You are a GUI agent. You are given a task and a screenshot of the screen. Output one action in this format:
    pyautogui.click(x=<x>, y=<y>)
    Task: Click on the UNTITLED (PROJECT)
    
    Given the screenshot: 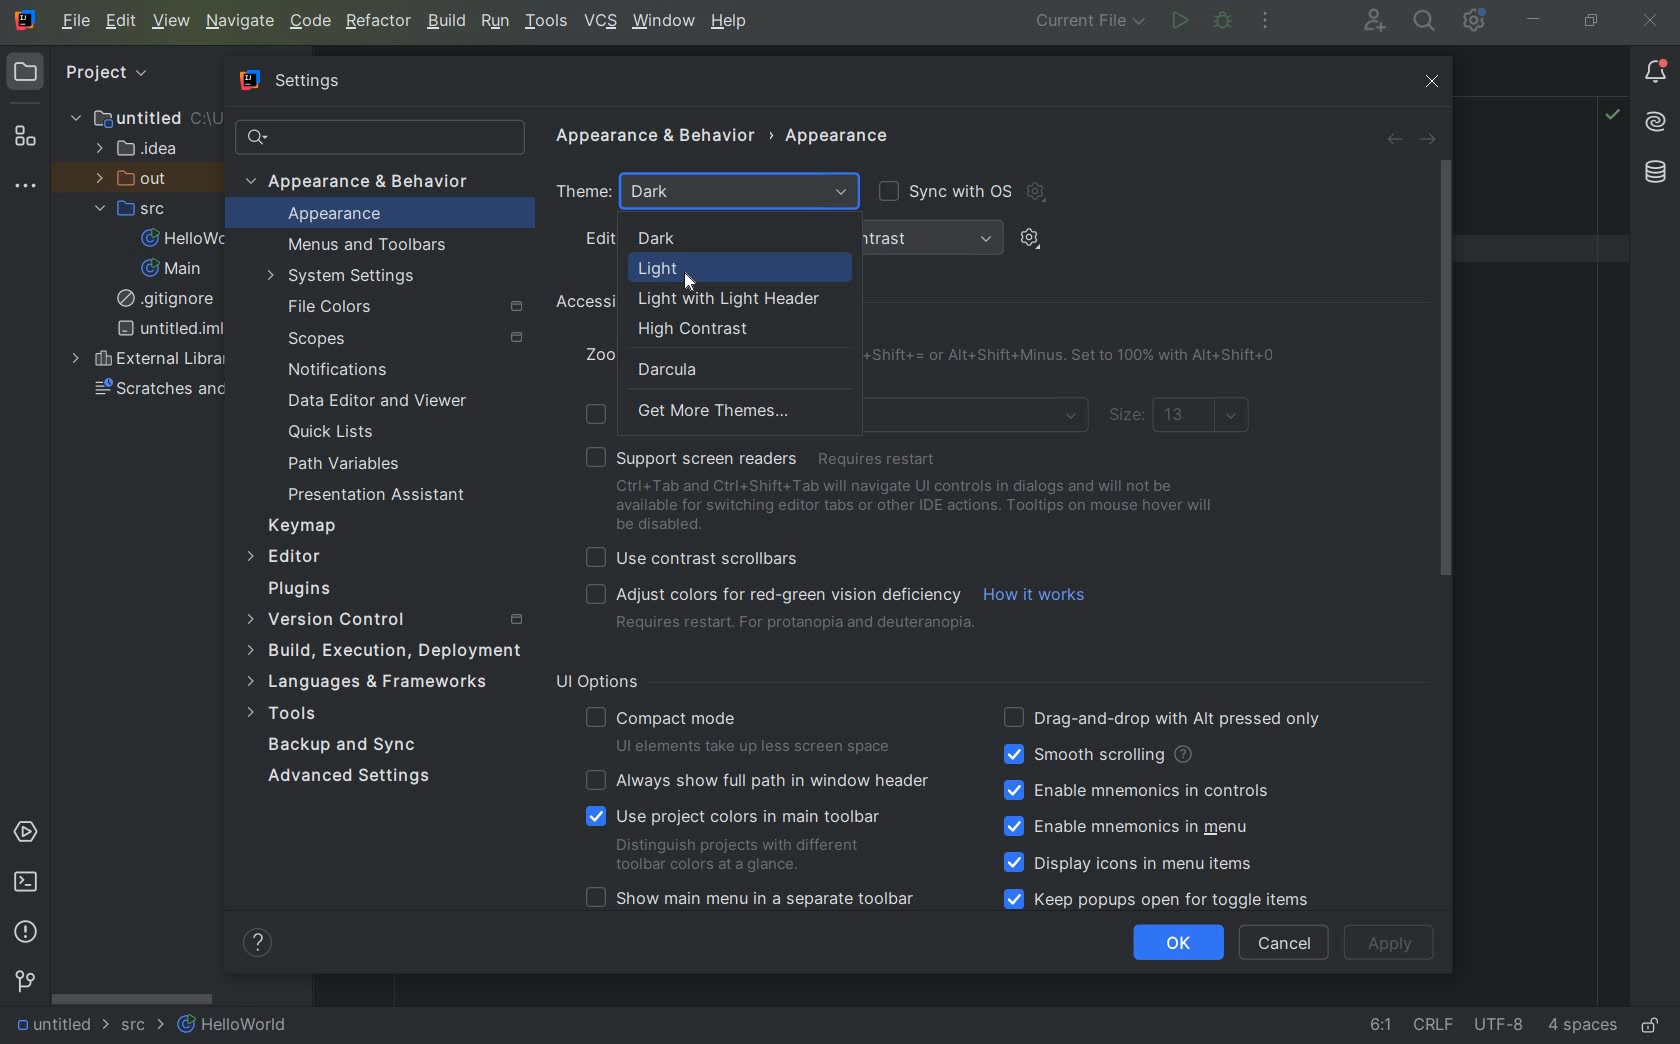 What is the action you would take?
    pyautogui.click(x=135, y=118)
    